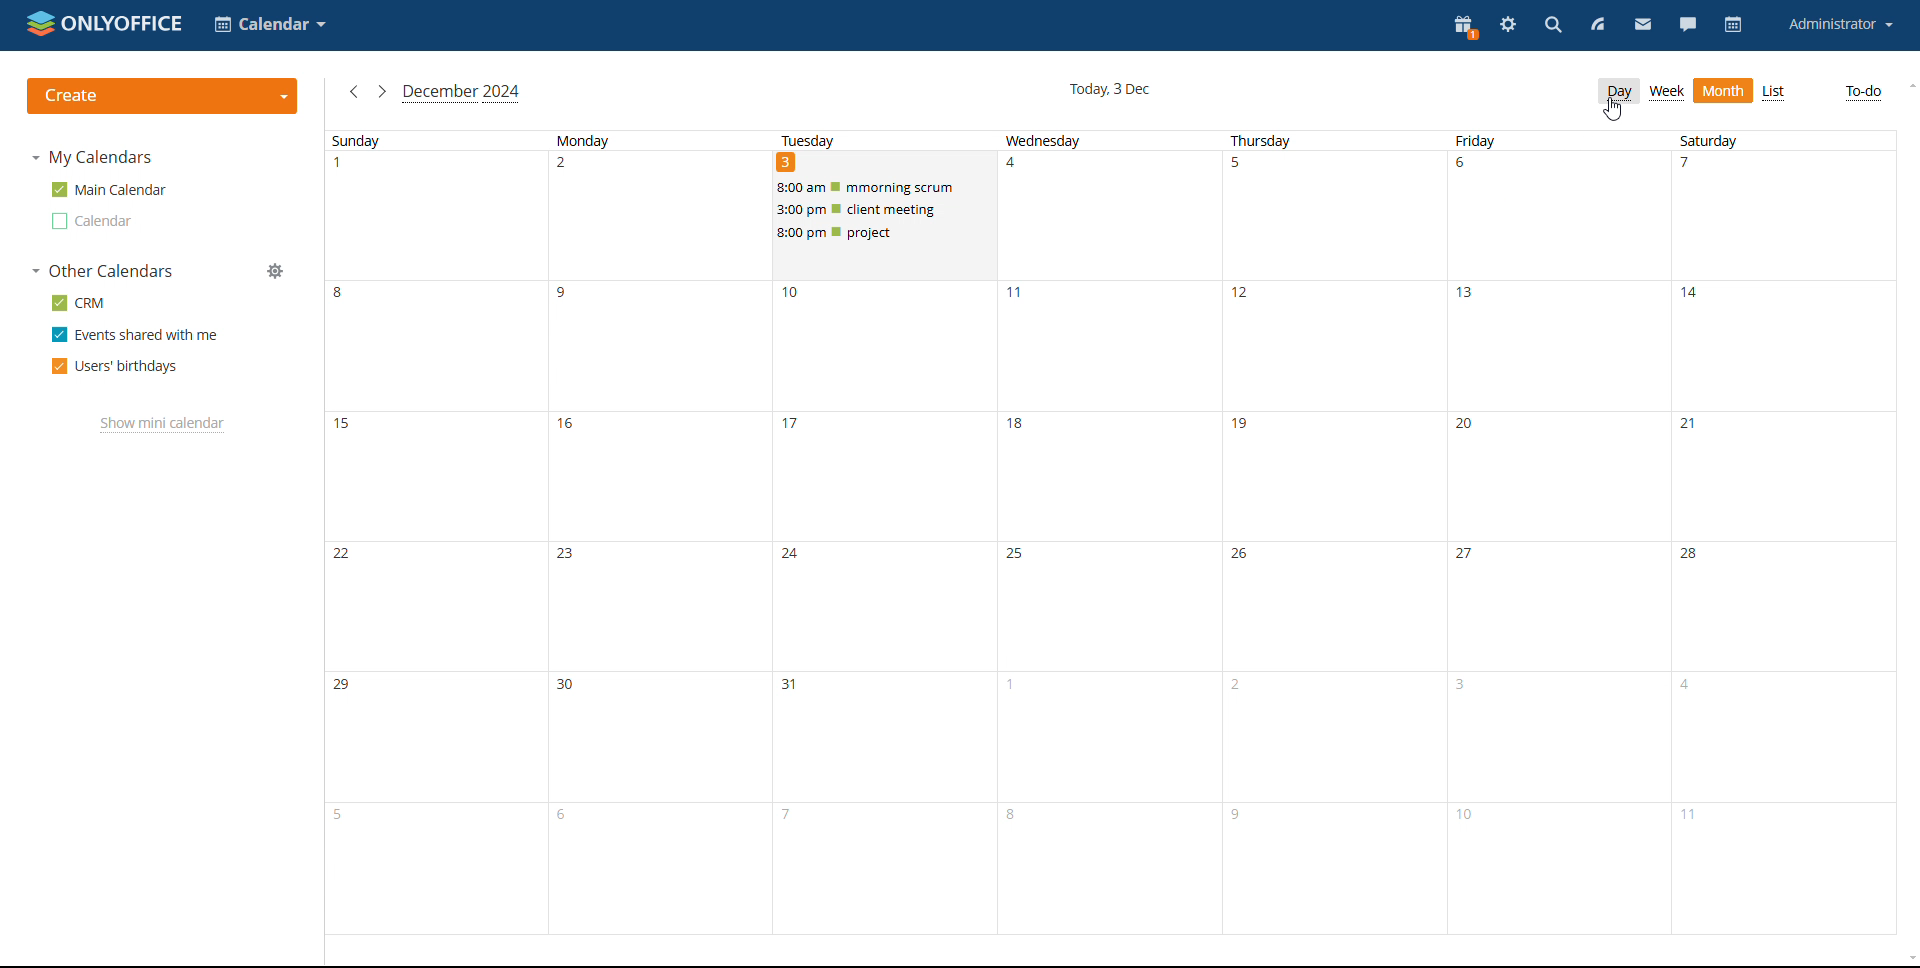 This screenshot has height=968, width=1920. Describe the element at coordinates (881, 591) in the screenshot. I see `tuesday` at that location.